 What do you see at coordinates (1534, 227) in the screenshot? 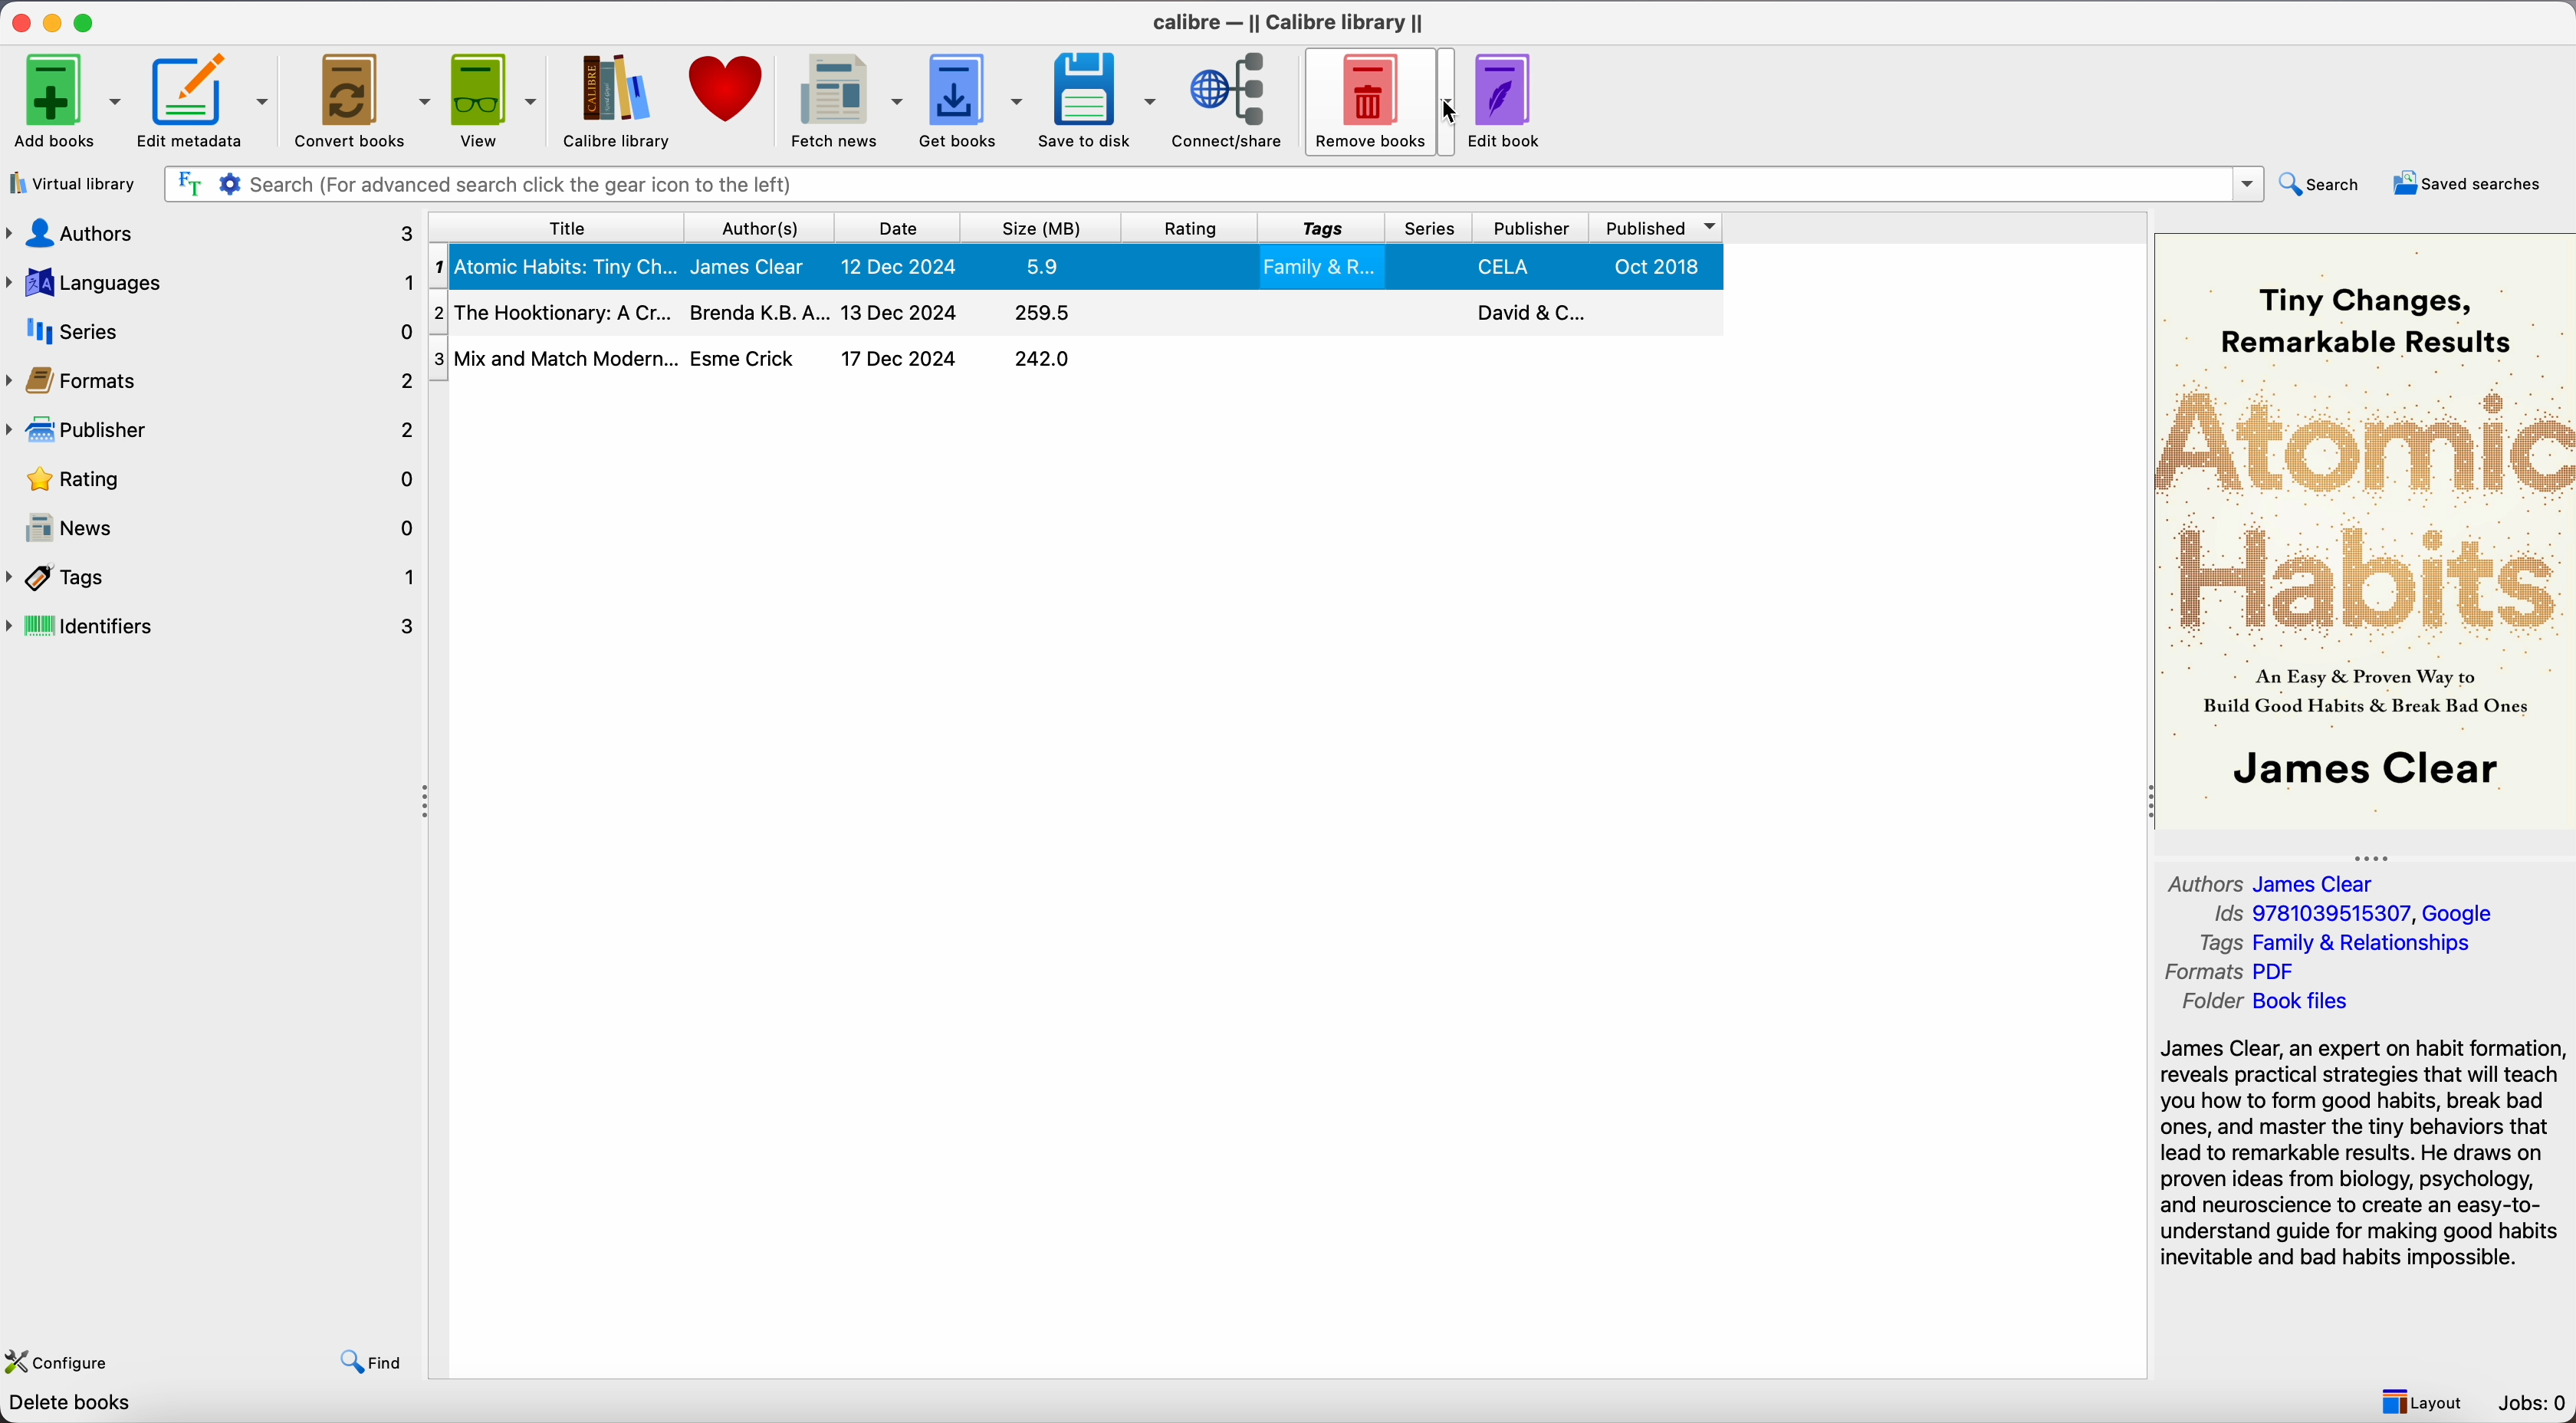
I see `publisher` at bounding box center [1534, 227].